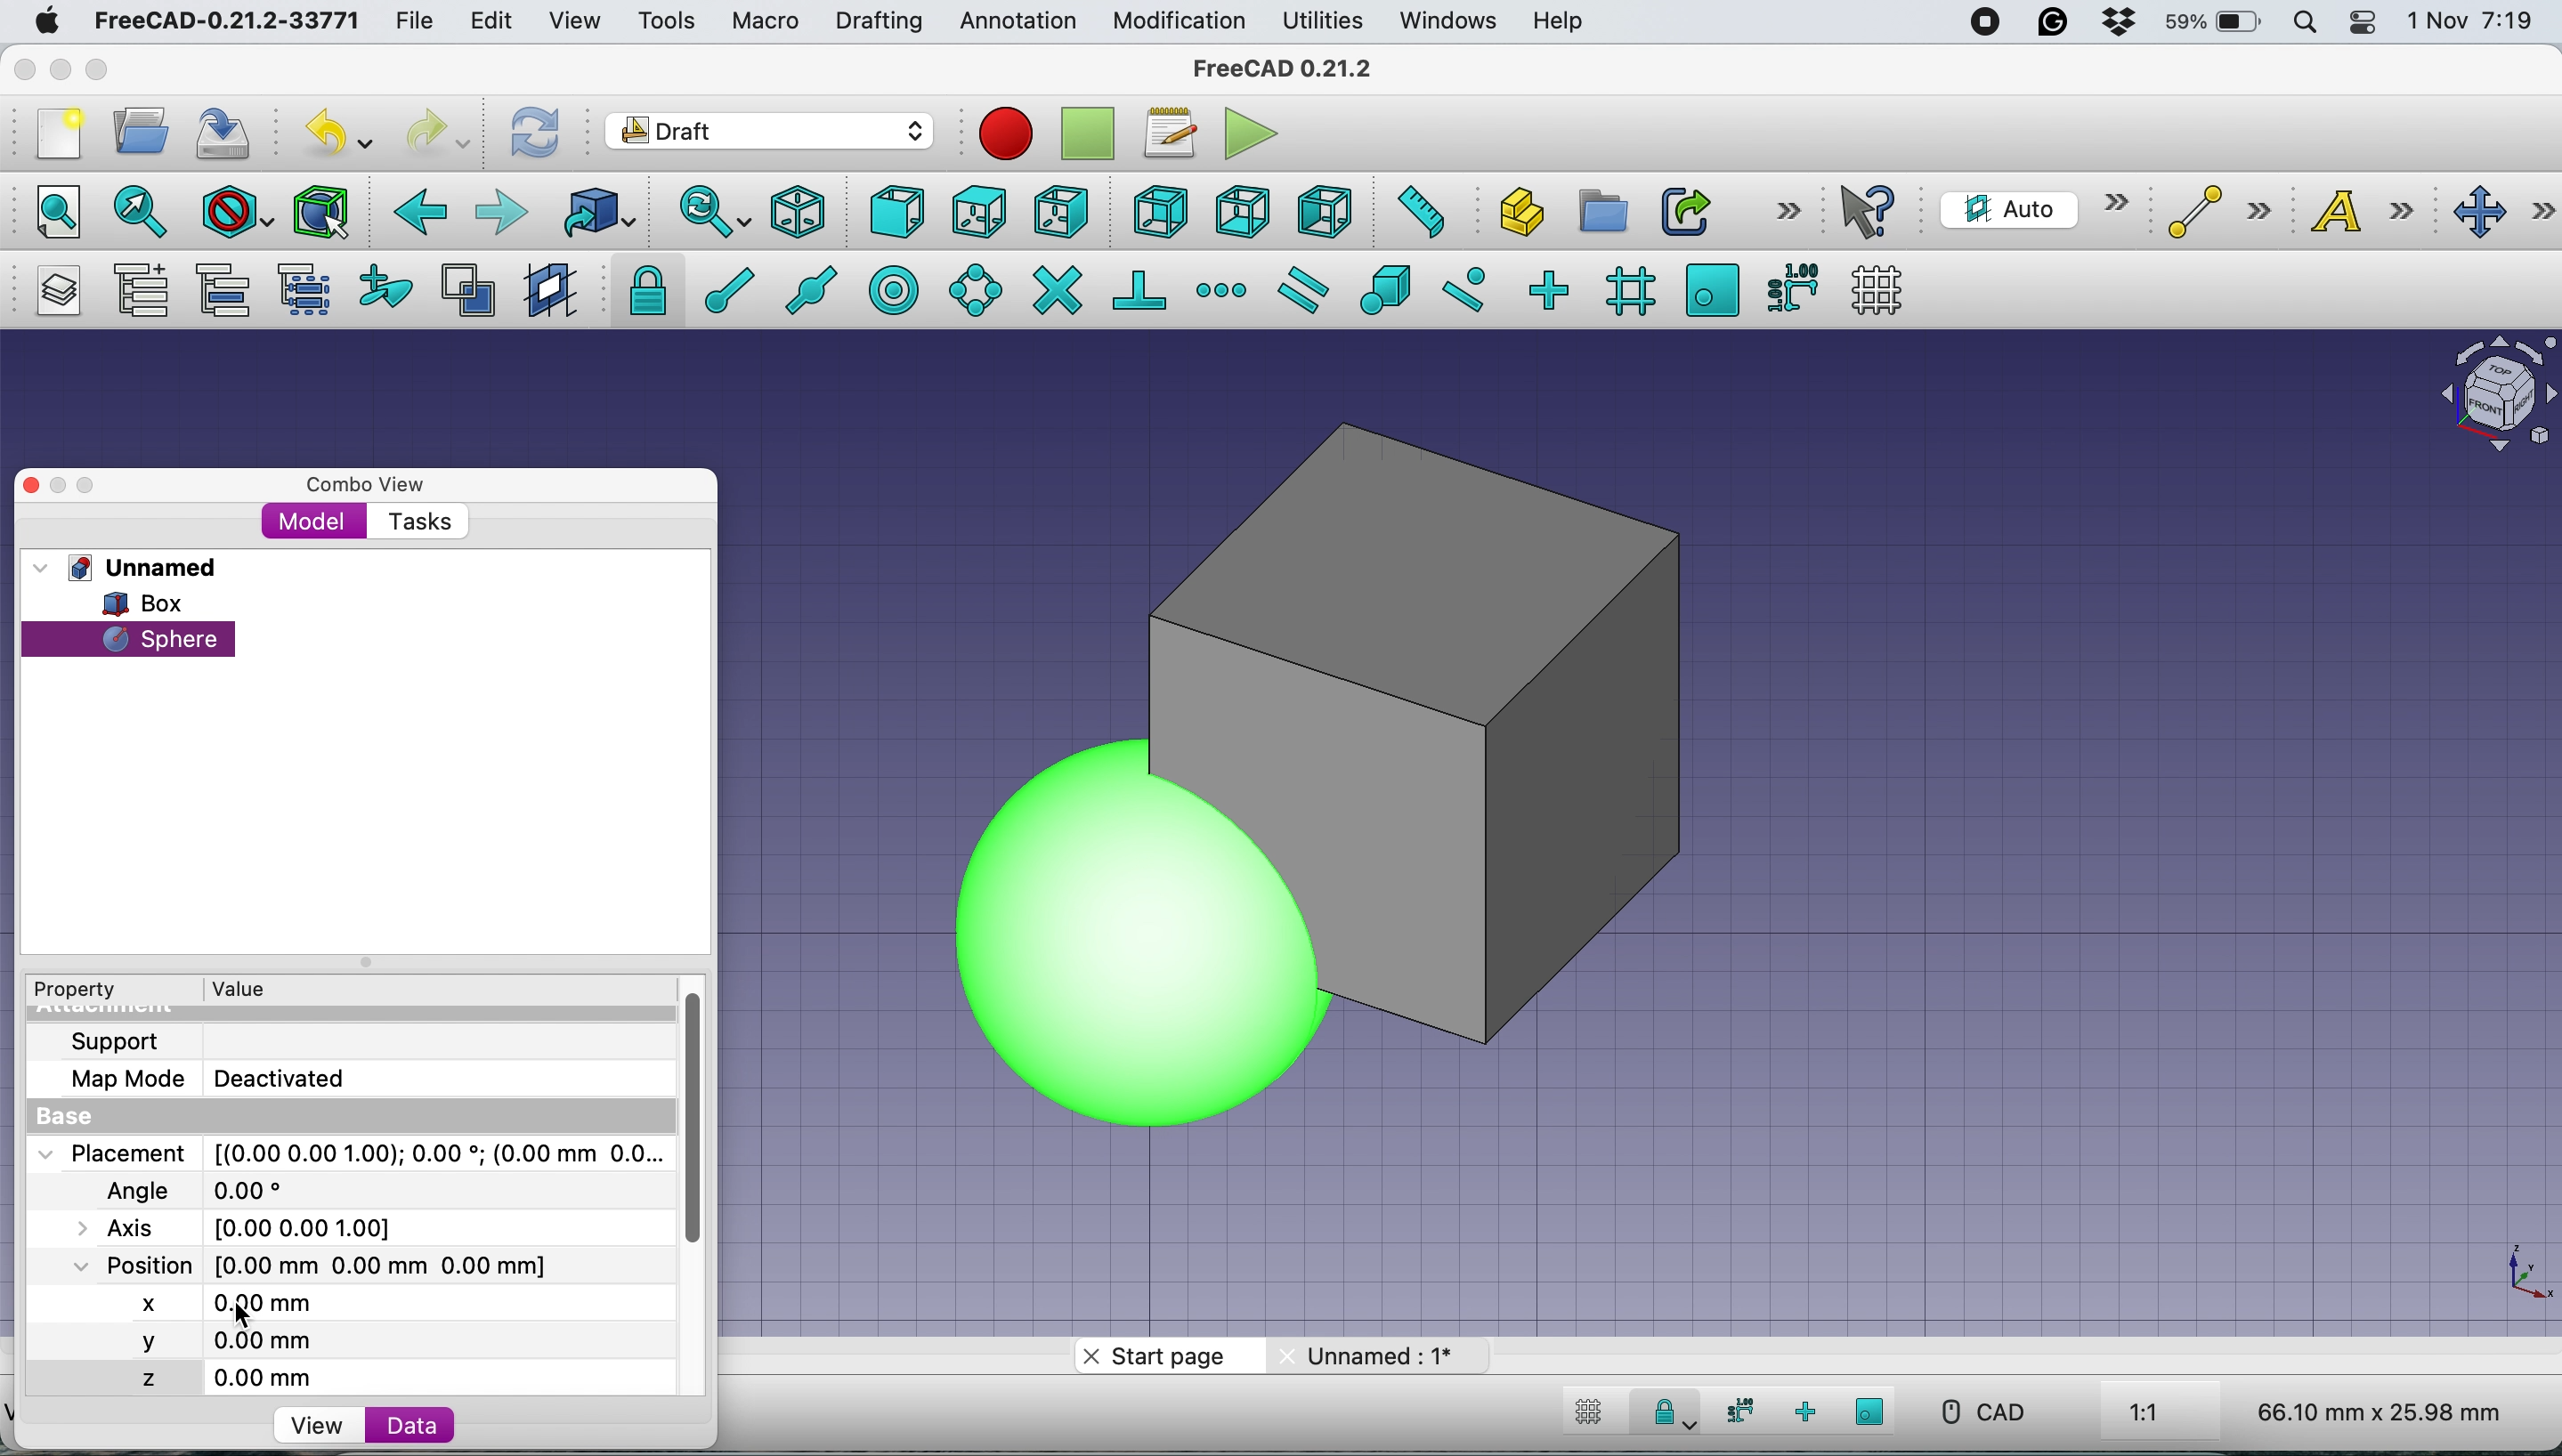 The height and width of the screenshot is (1456, 2562). Describe the element at coordinates (1158, 212) in the screenshot. I see `rear` at that location.